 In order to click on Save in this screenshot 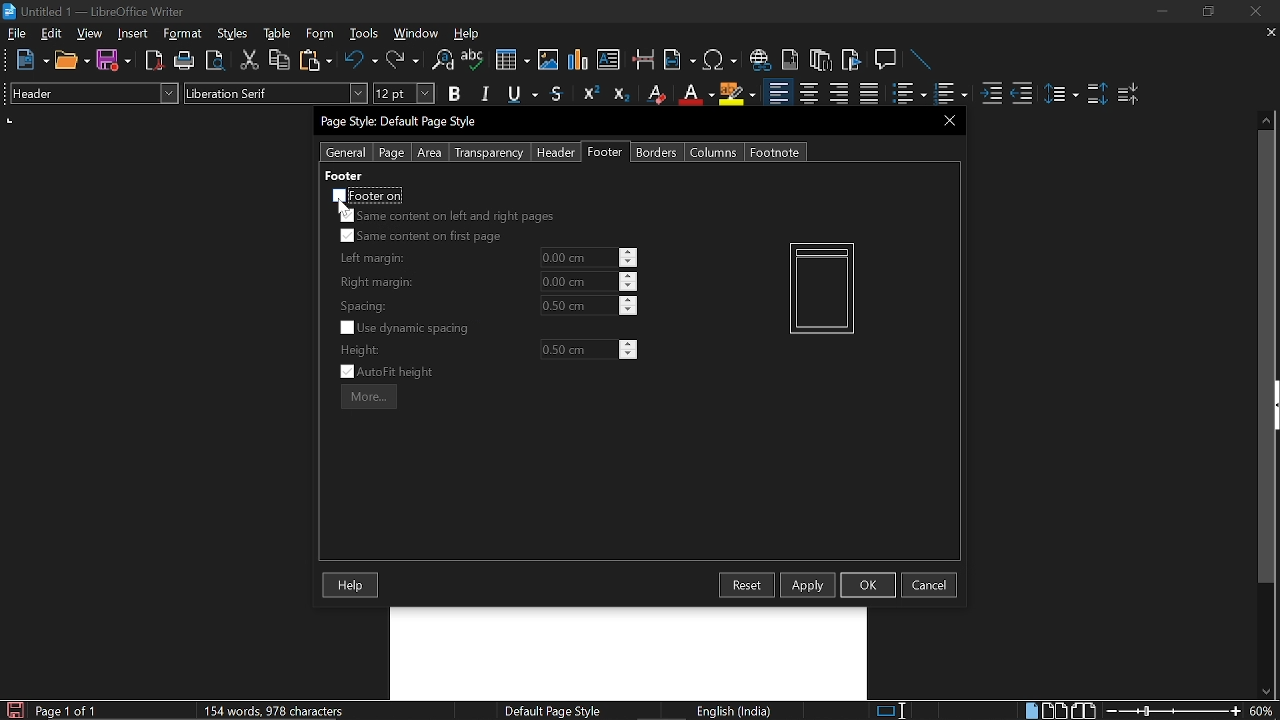, I will do `click(13, 710)`.